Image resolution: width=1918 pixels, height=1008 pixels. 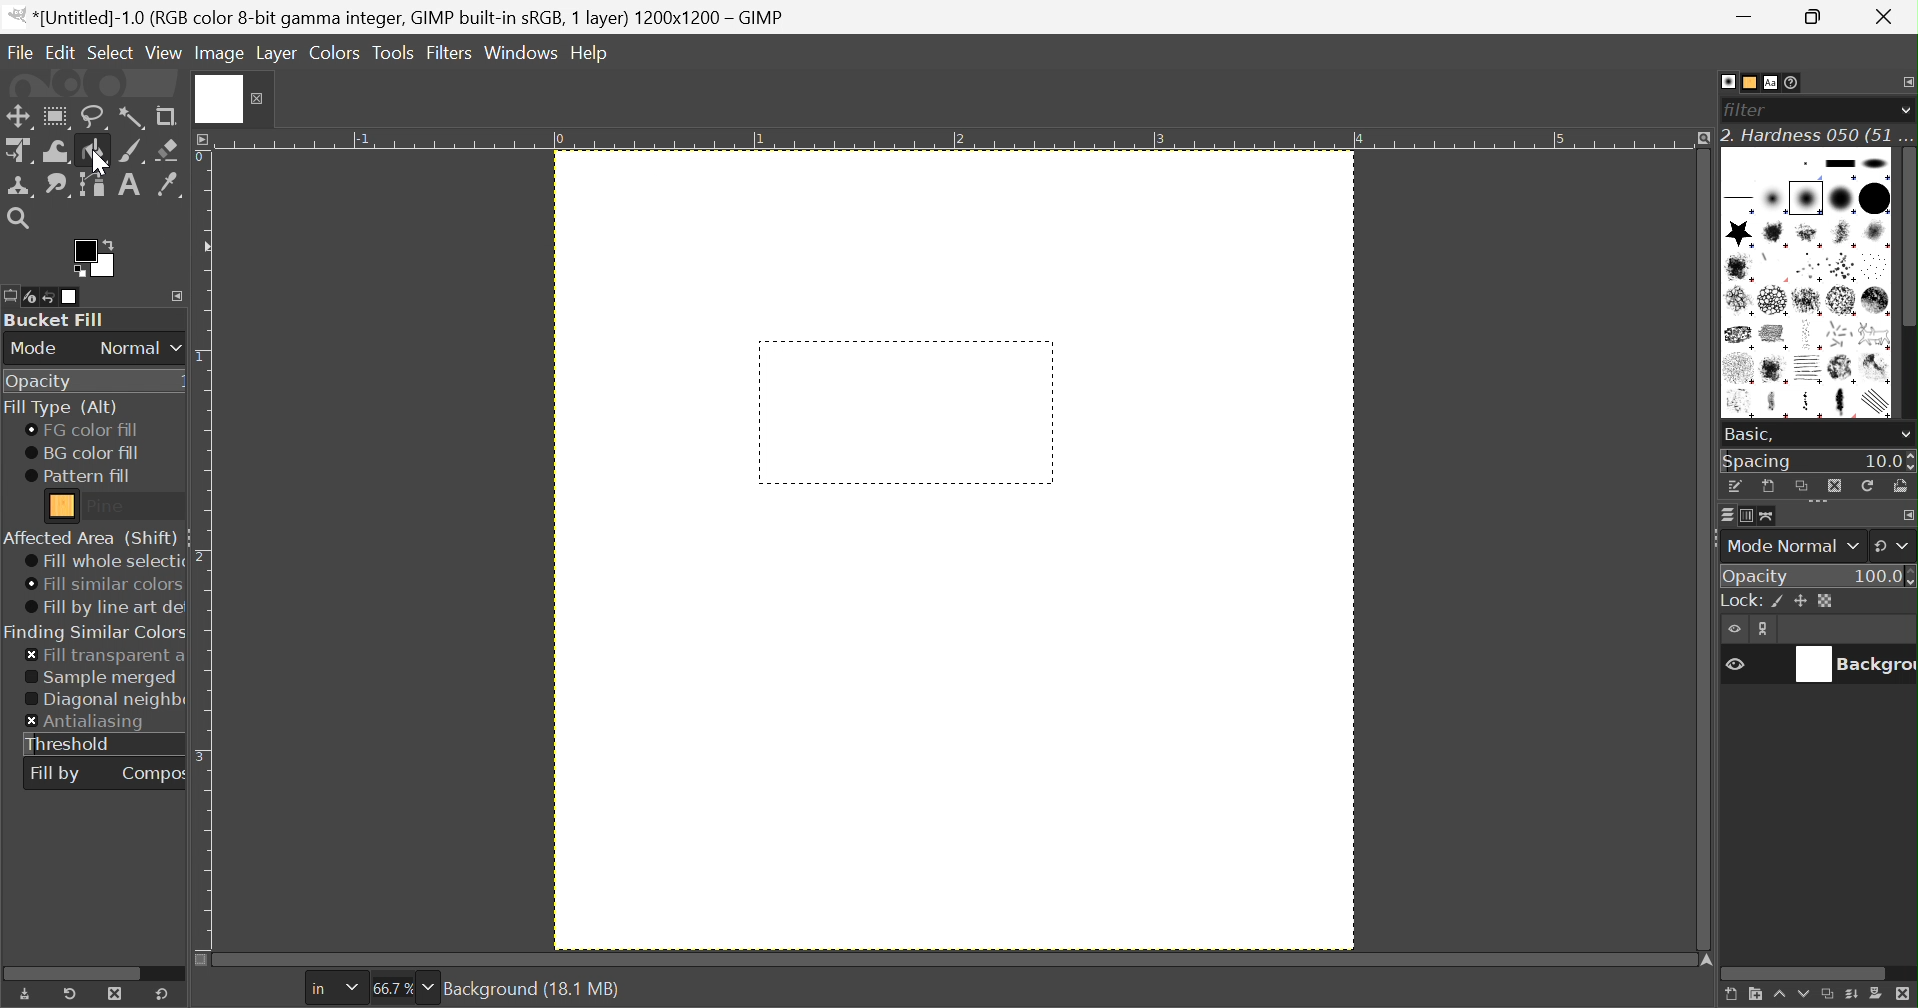 What do you see at coordinates (56, 186) in the screenshot?
I see `Smudge Tool` at bounding box center [56, 186].